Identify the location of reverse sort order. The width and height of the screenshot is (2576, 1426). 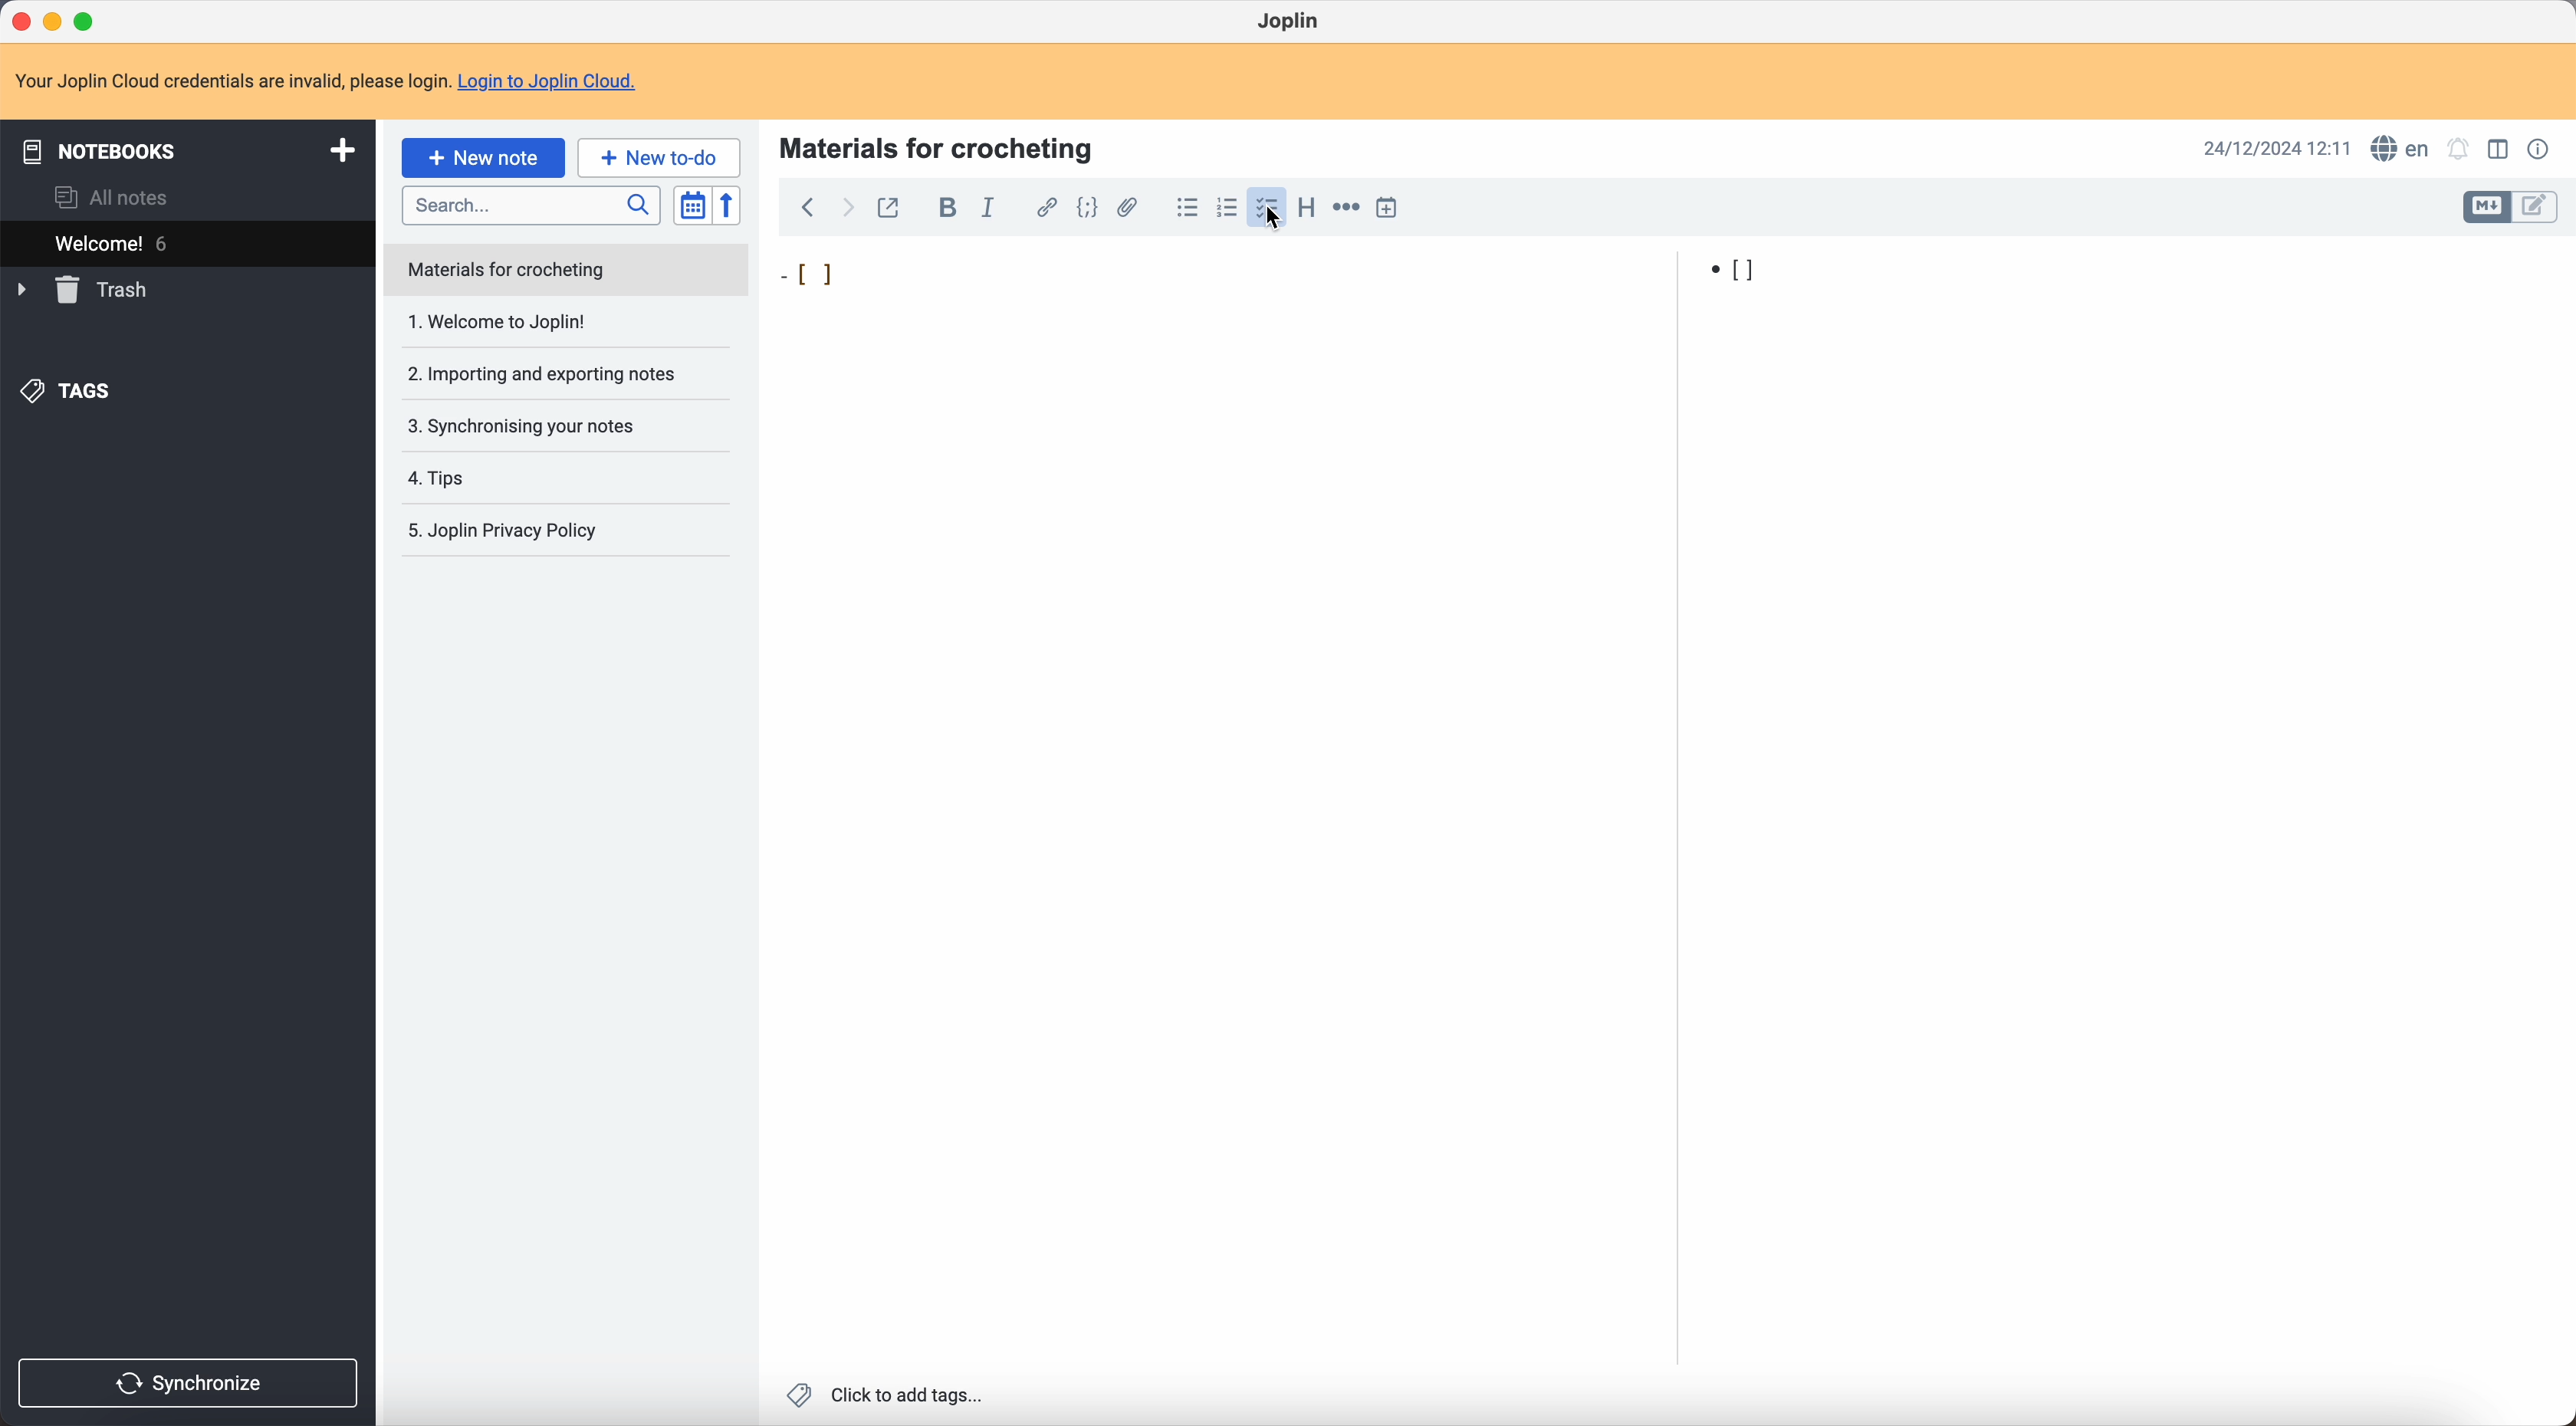
(730, 206).